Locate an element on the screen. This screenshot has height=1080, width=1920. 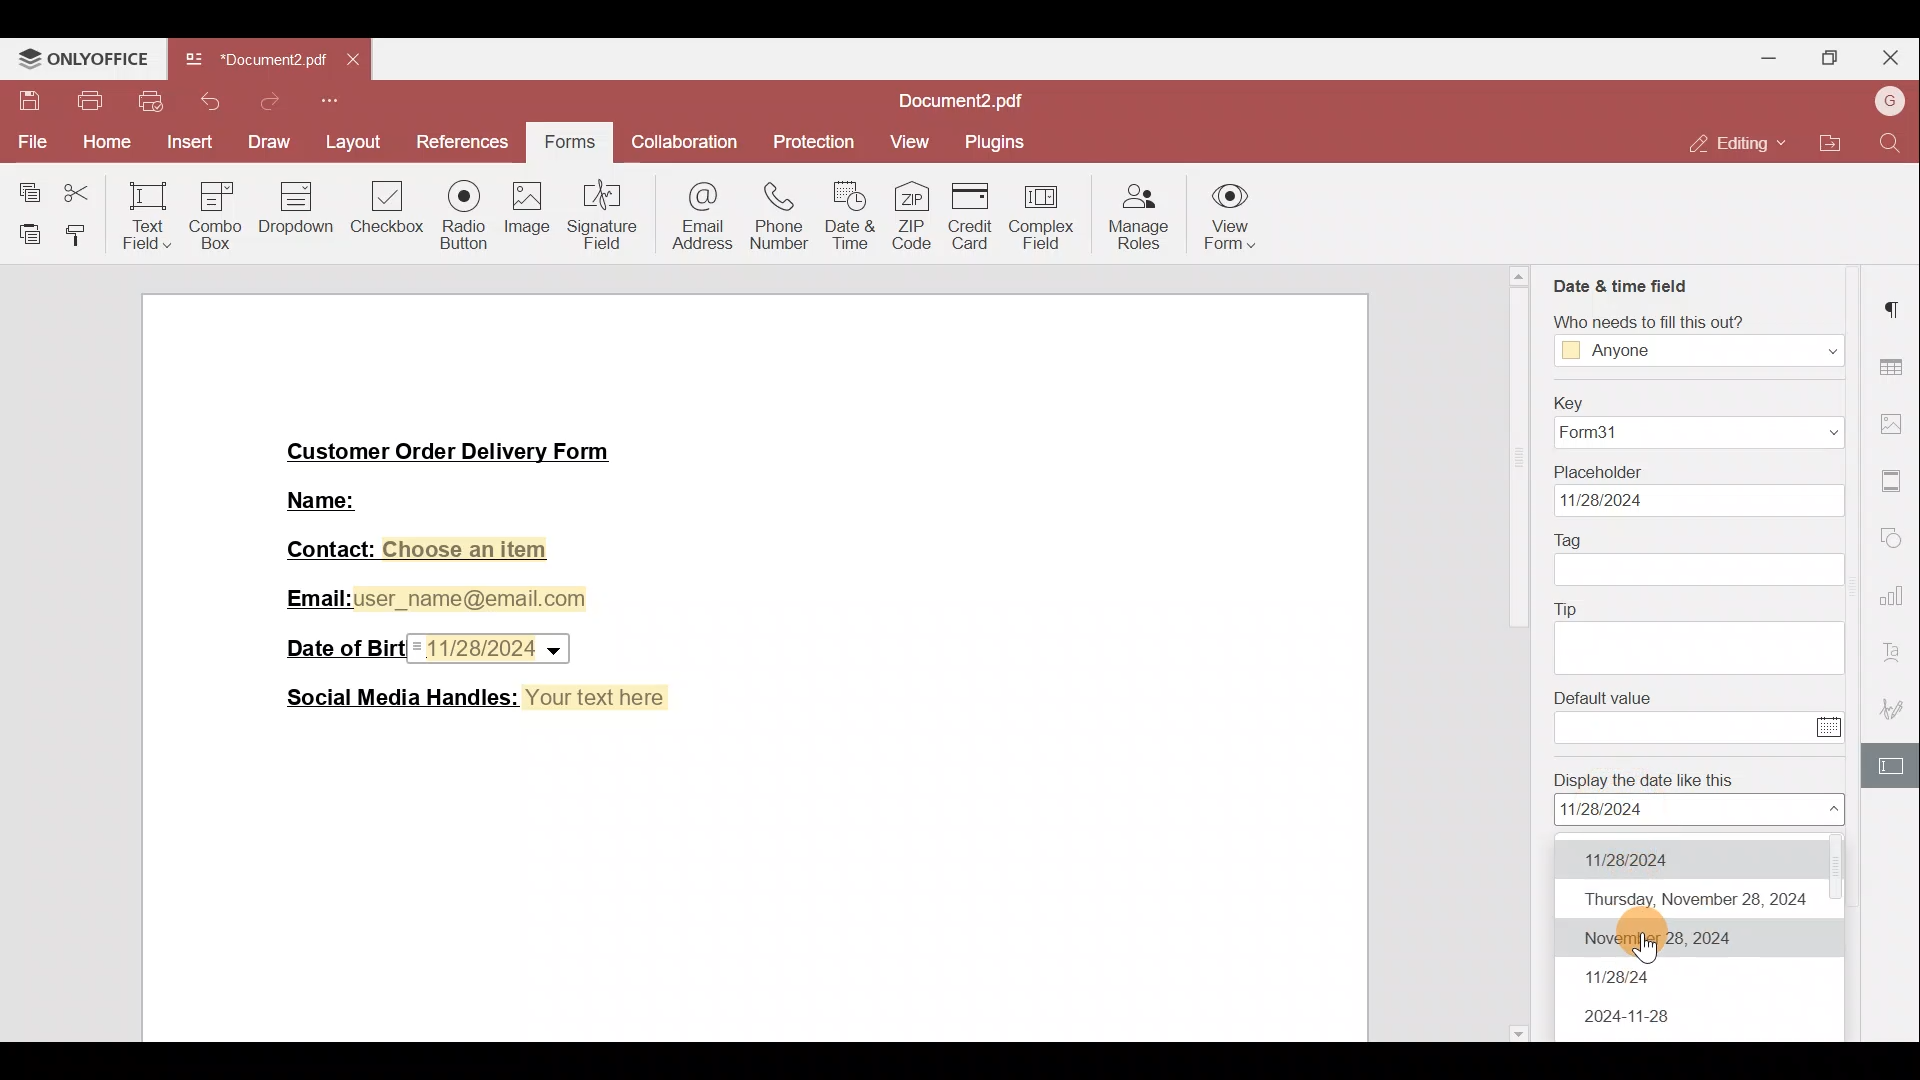
ONLYOFFICE is located at coordinates (83, 55).